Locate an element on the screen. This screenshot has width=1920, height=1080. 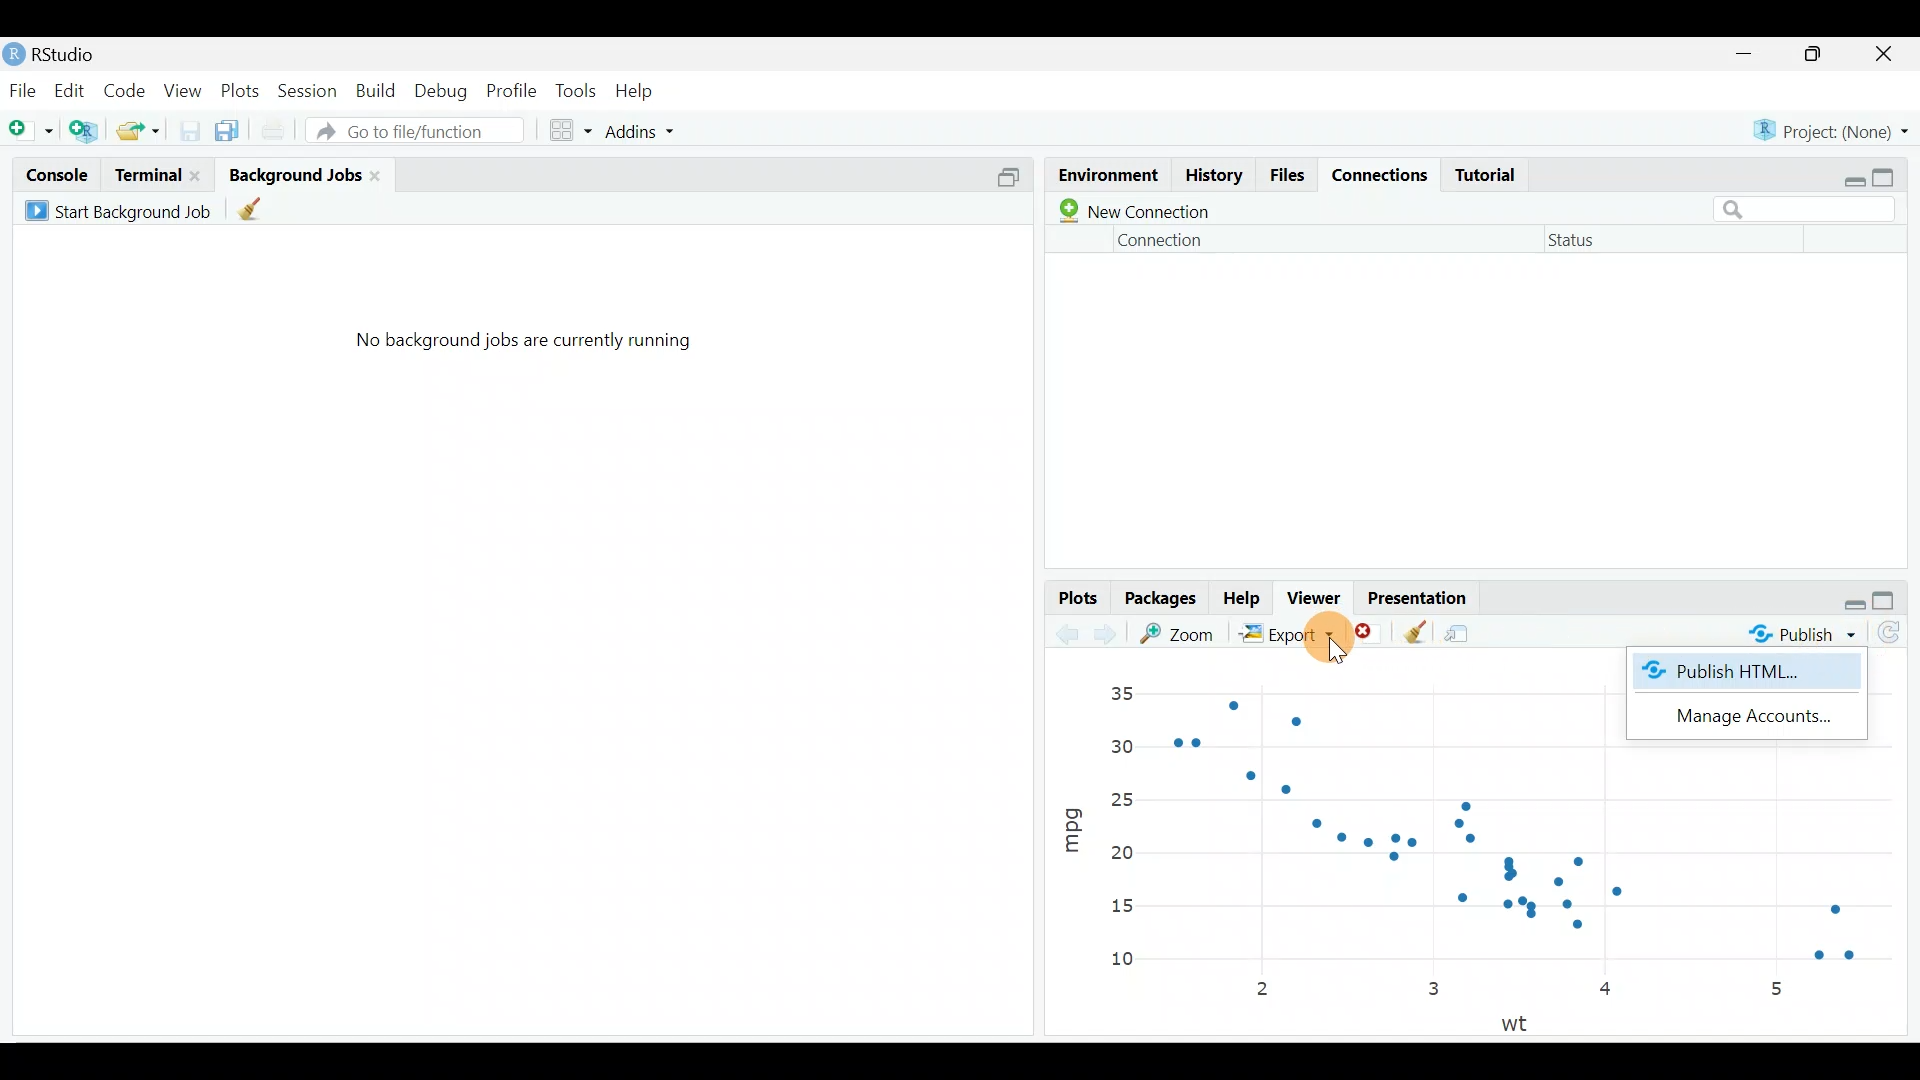
Go back is located at coordinates (1068, 631).